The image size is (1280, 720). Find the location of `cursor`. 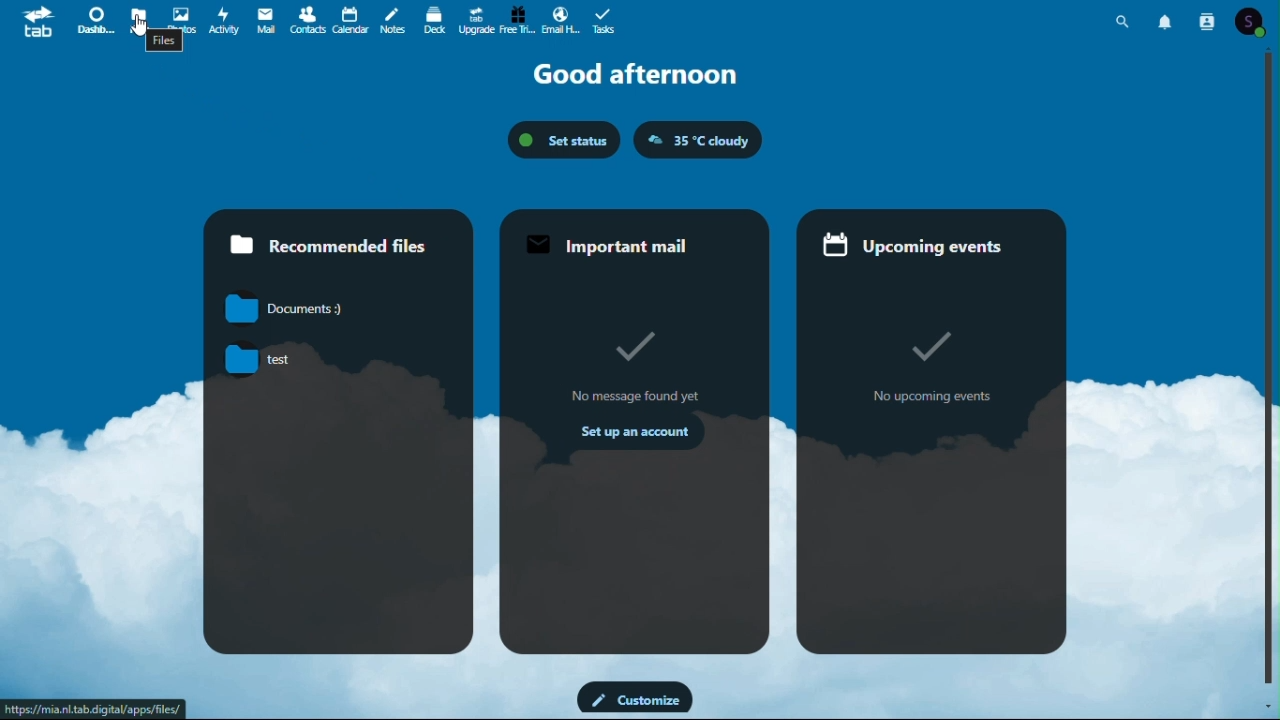

cursor is located at coordinates (138, 31).